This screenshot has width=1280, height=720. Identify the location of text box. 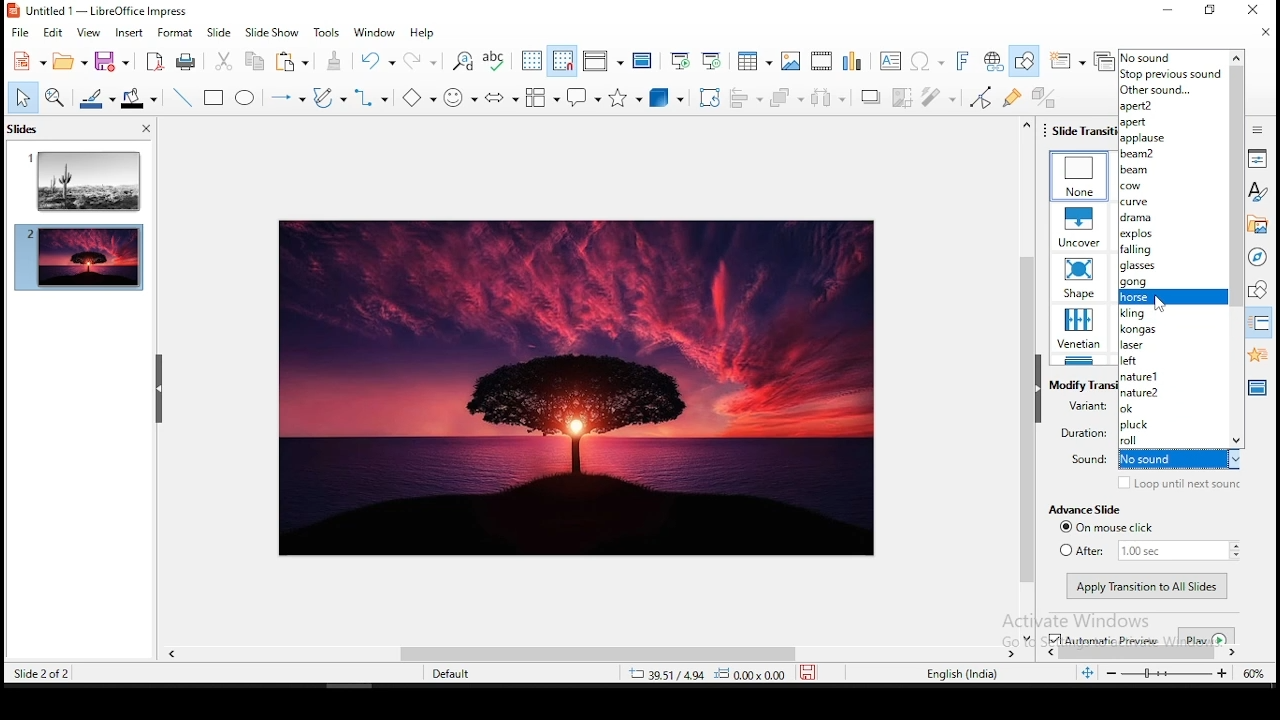
(890, 61).